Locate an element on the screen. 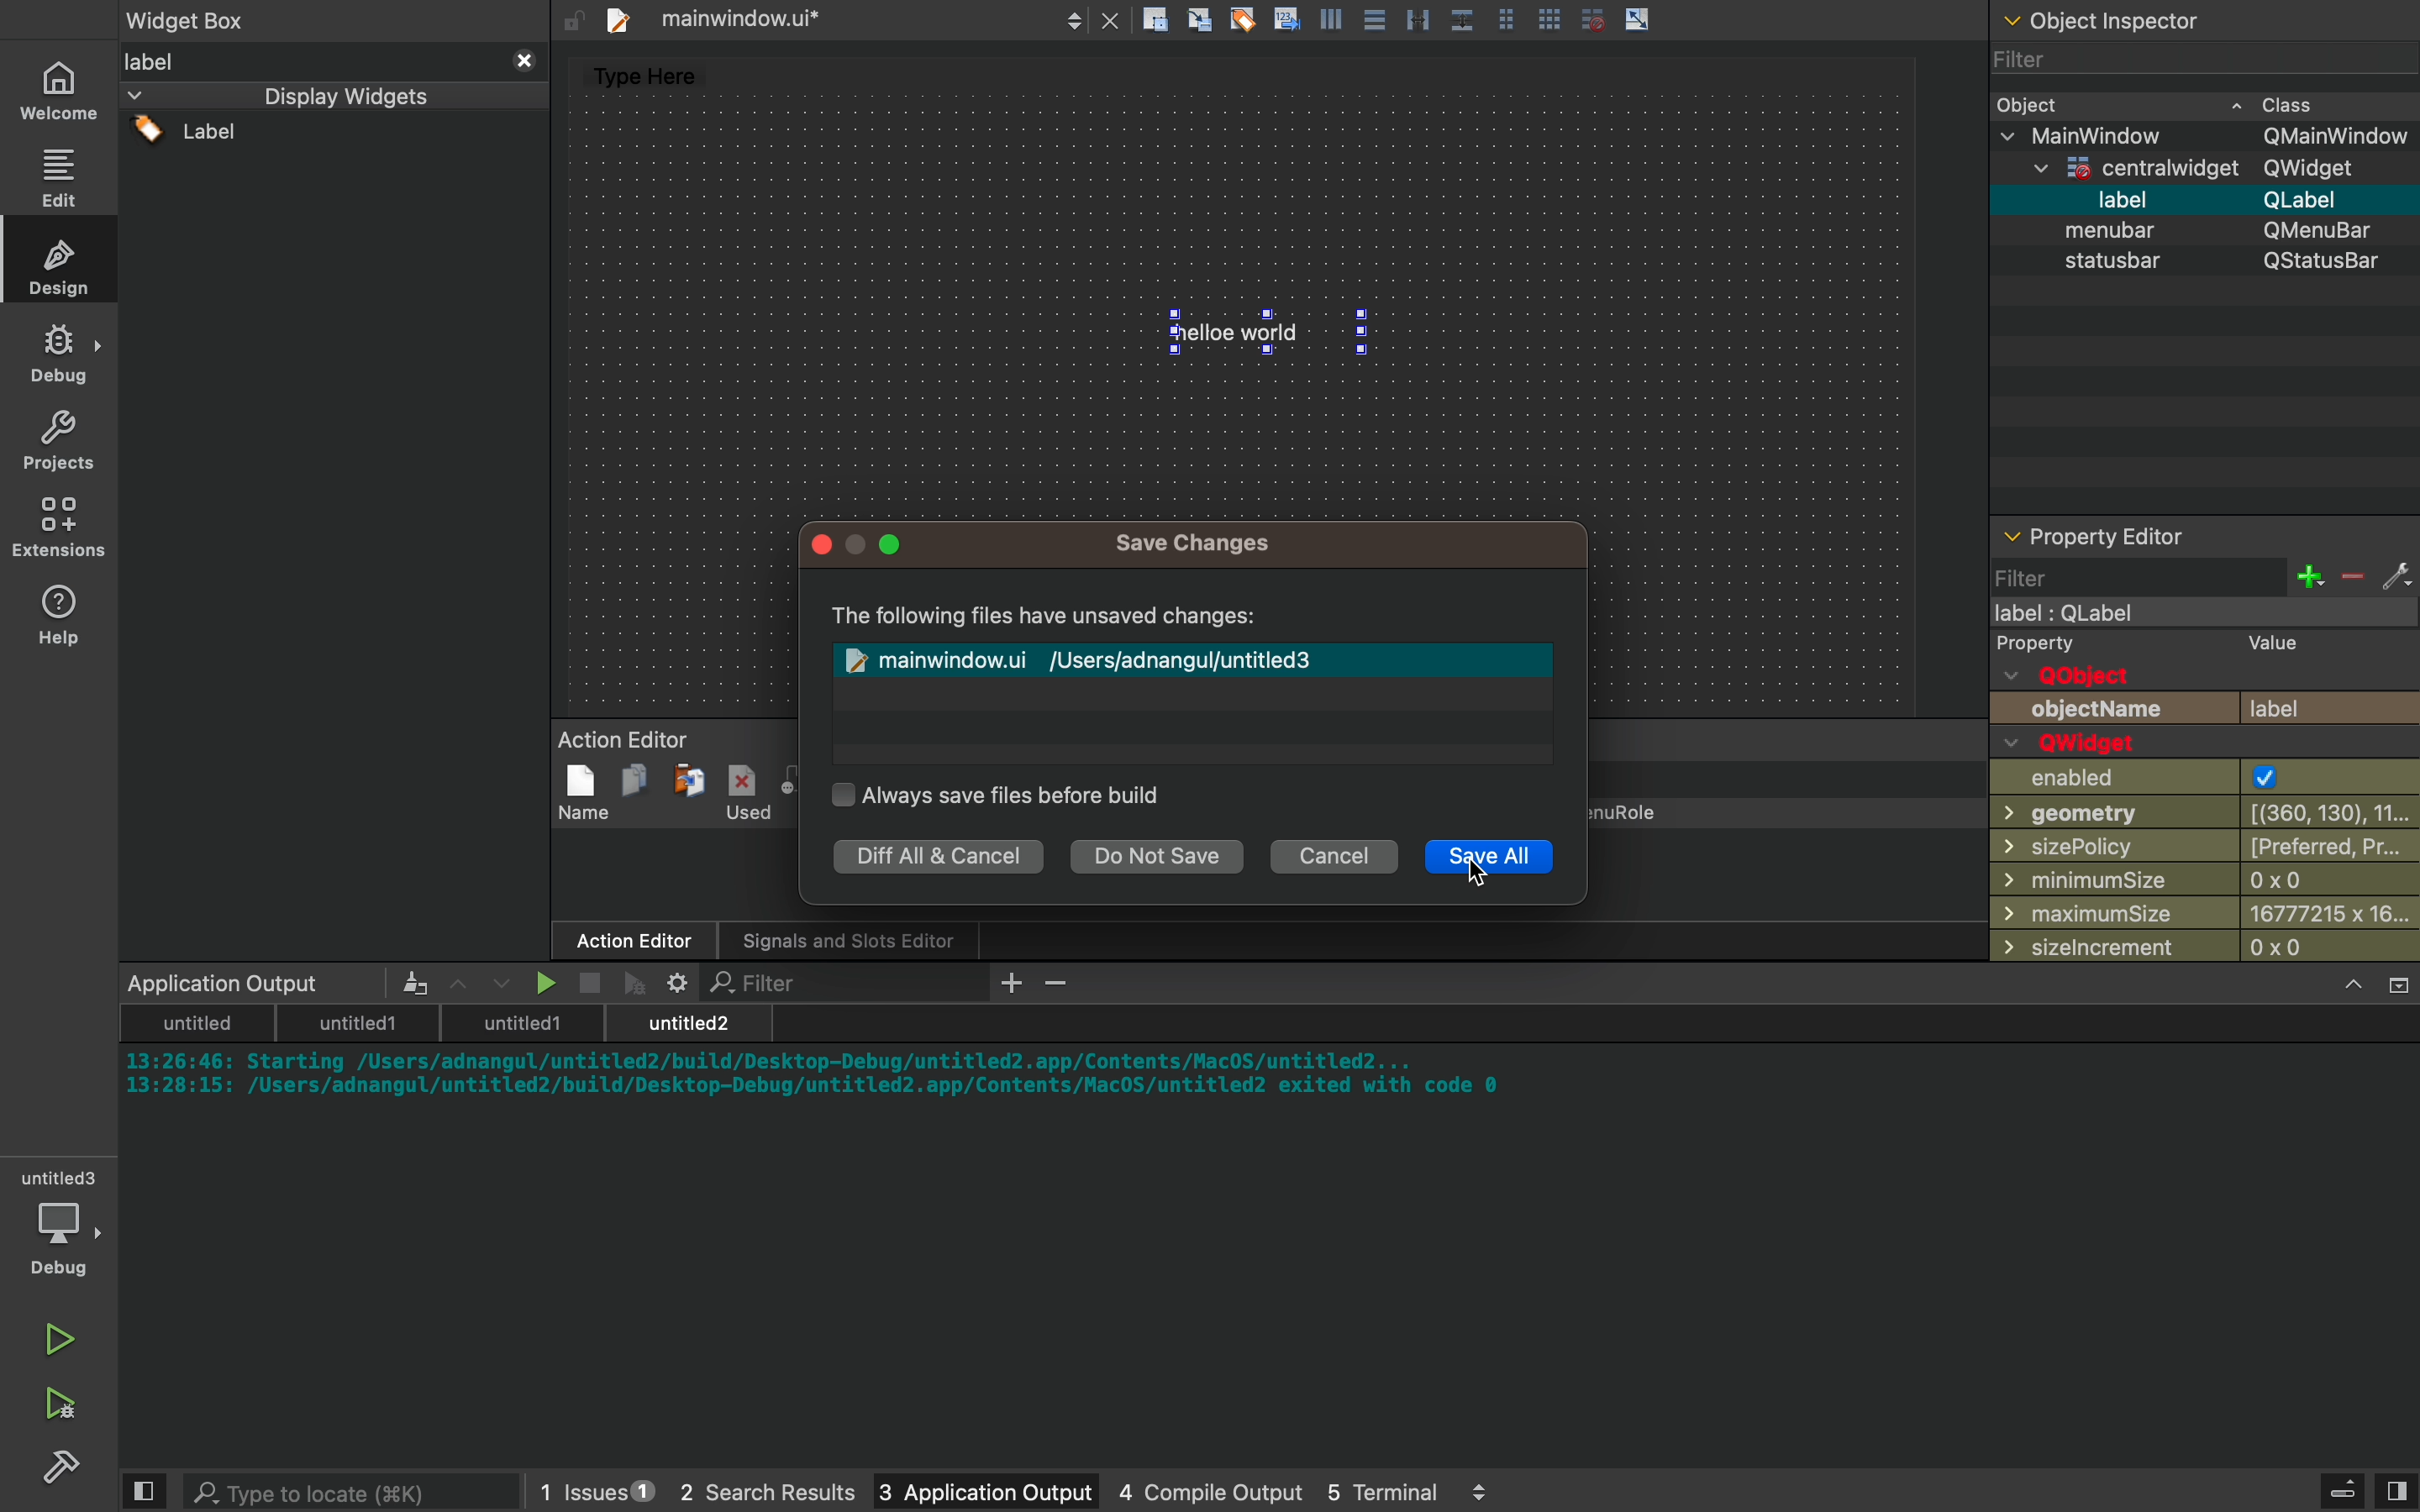   is located at coordinates (2367, 1490).